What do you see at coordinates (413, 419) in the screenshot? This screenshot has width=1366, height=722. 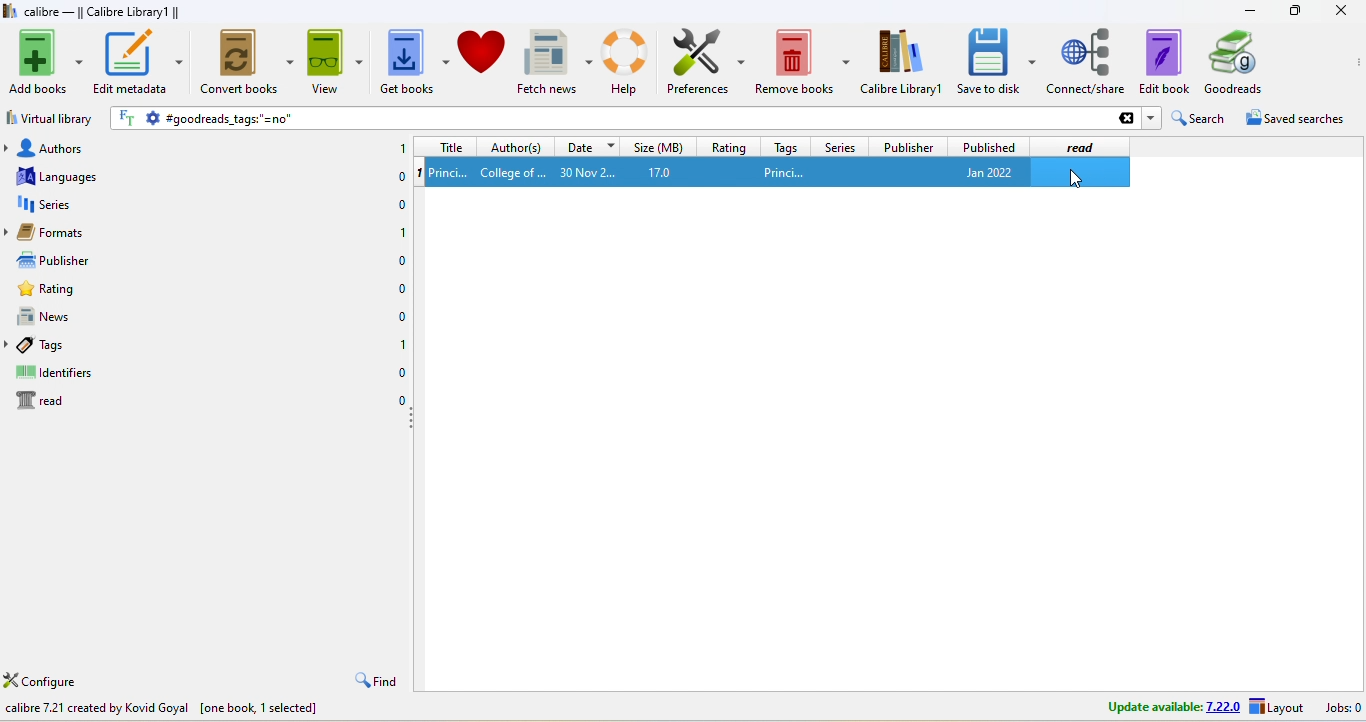 I see `drag to collapse` at bounding box center [413, 419].